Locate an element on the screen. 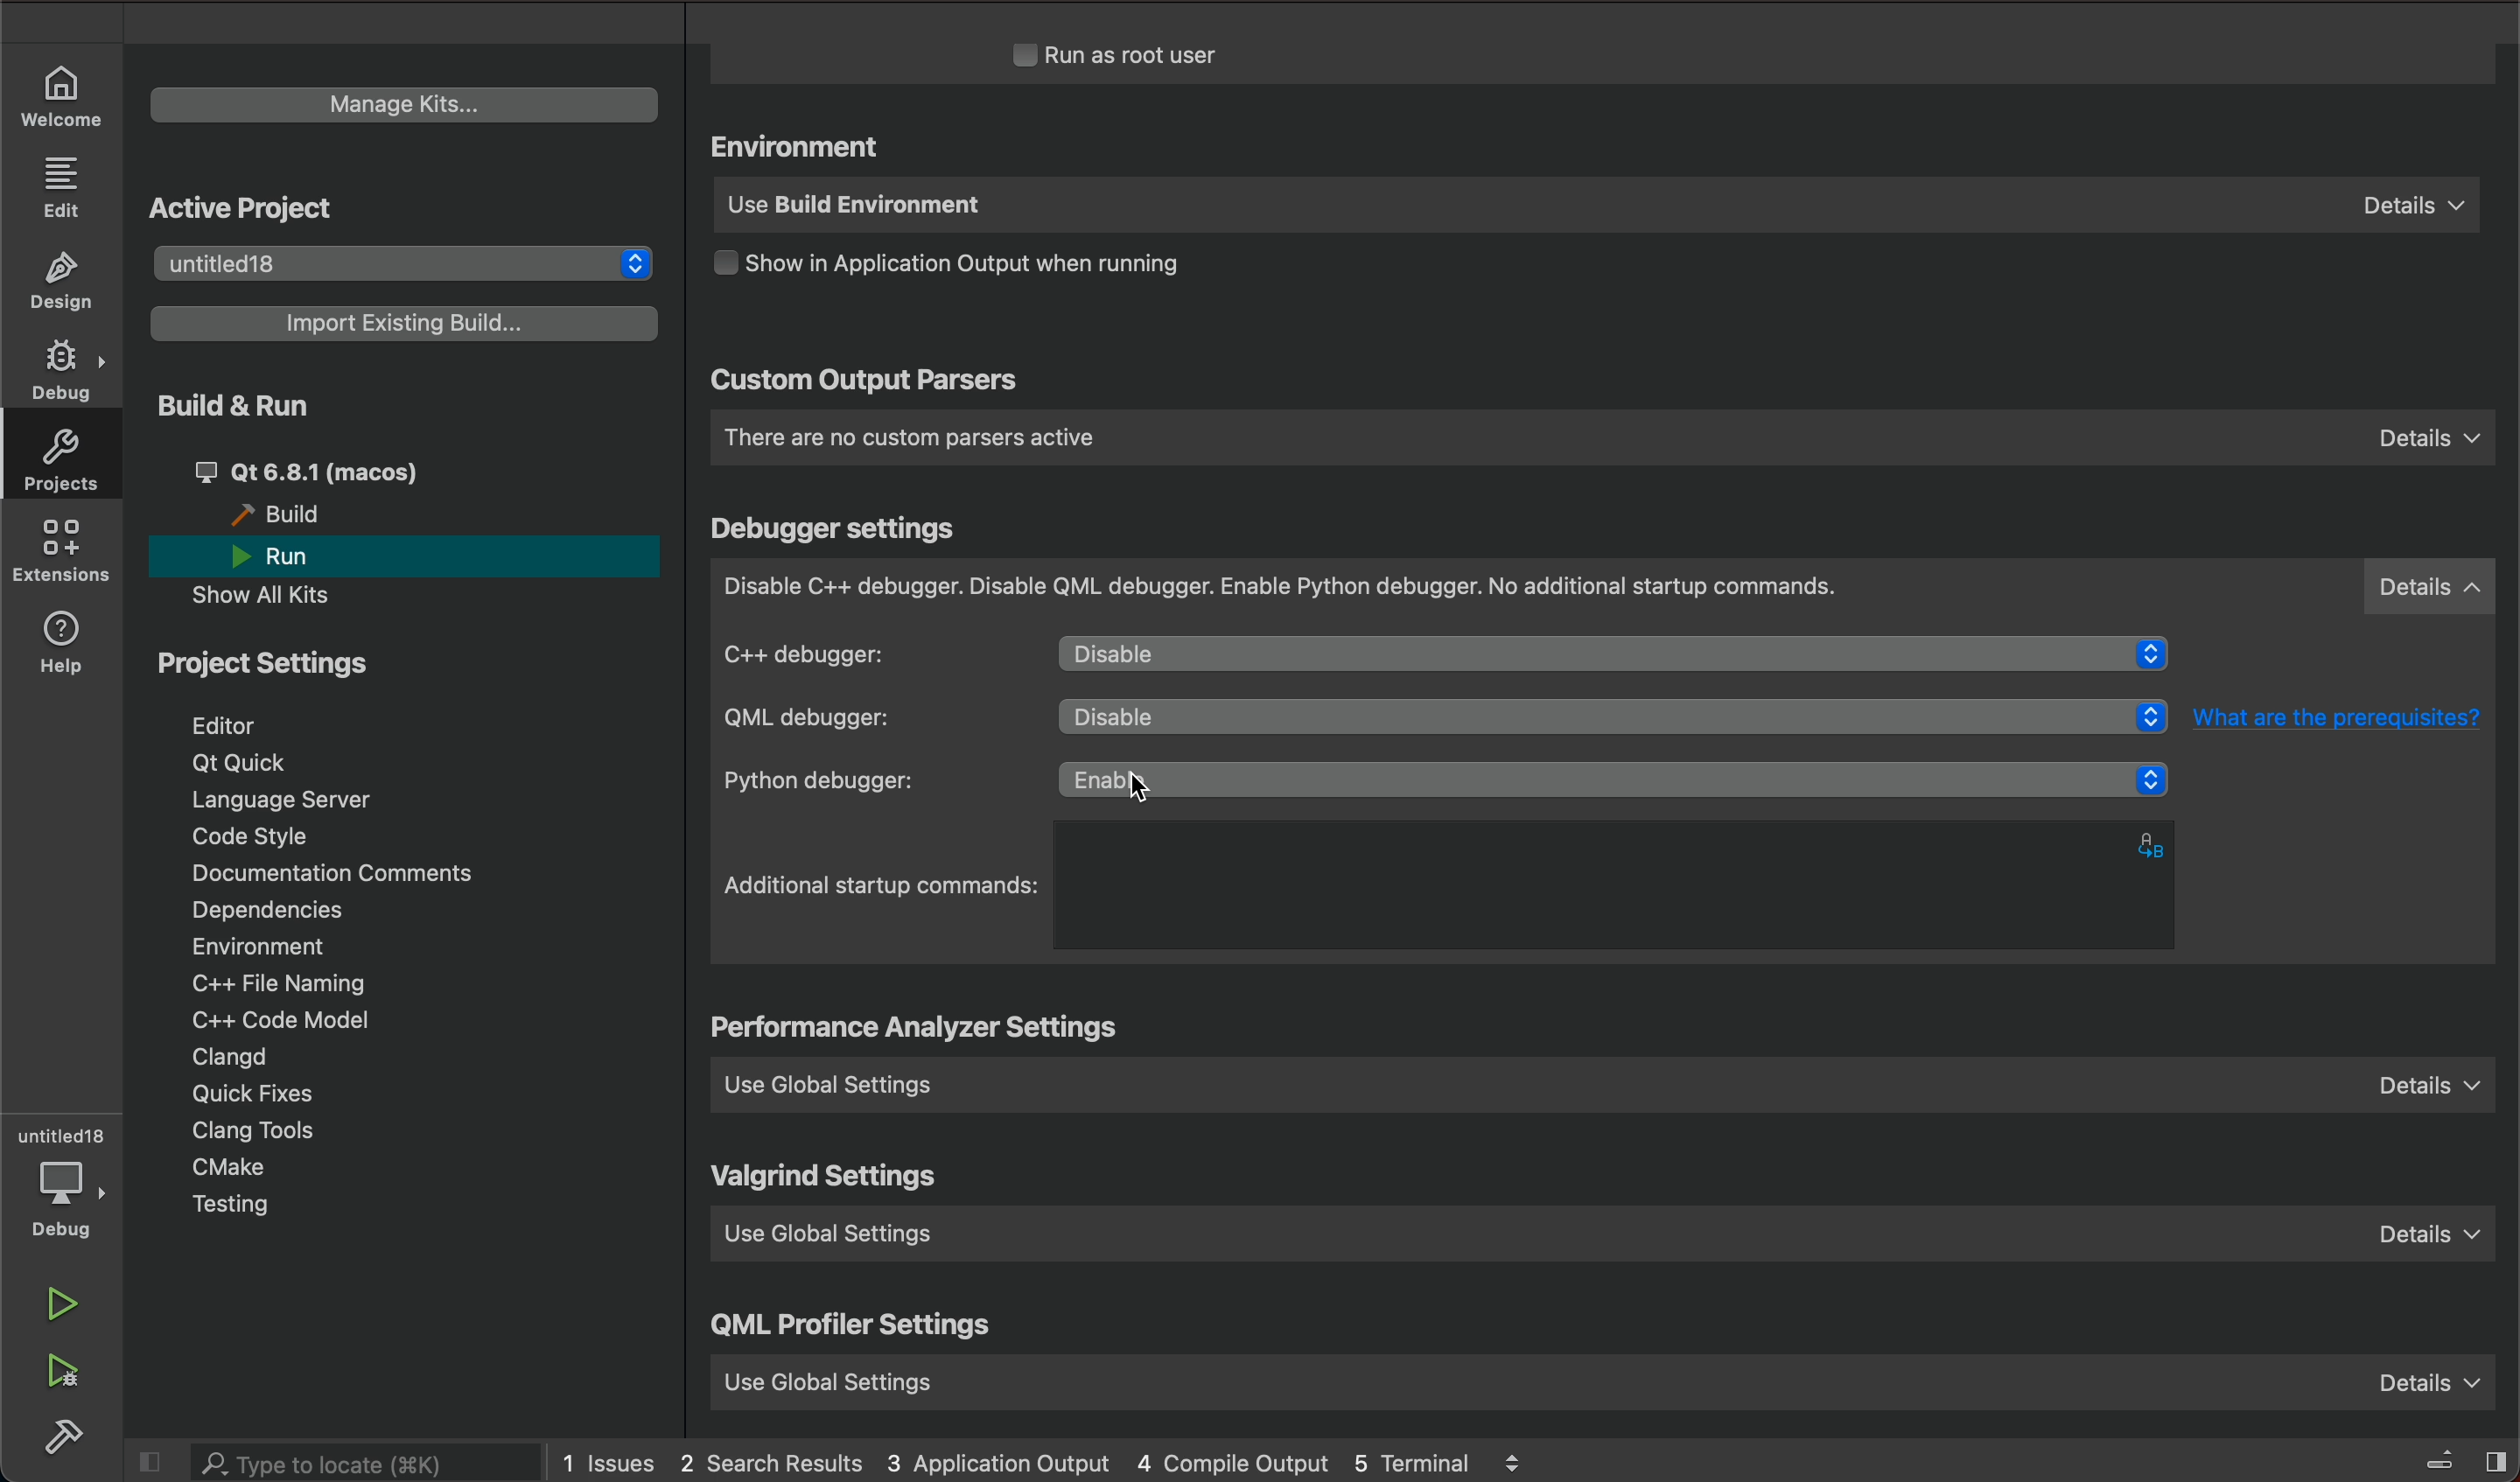 The height and width of the screenshot is (1482, 2520). custom is located at coordinates (864, 383).